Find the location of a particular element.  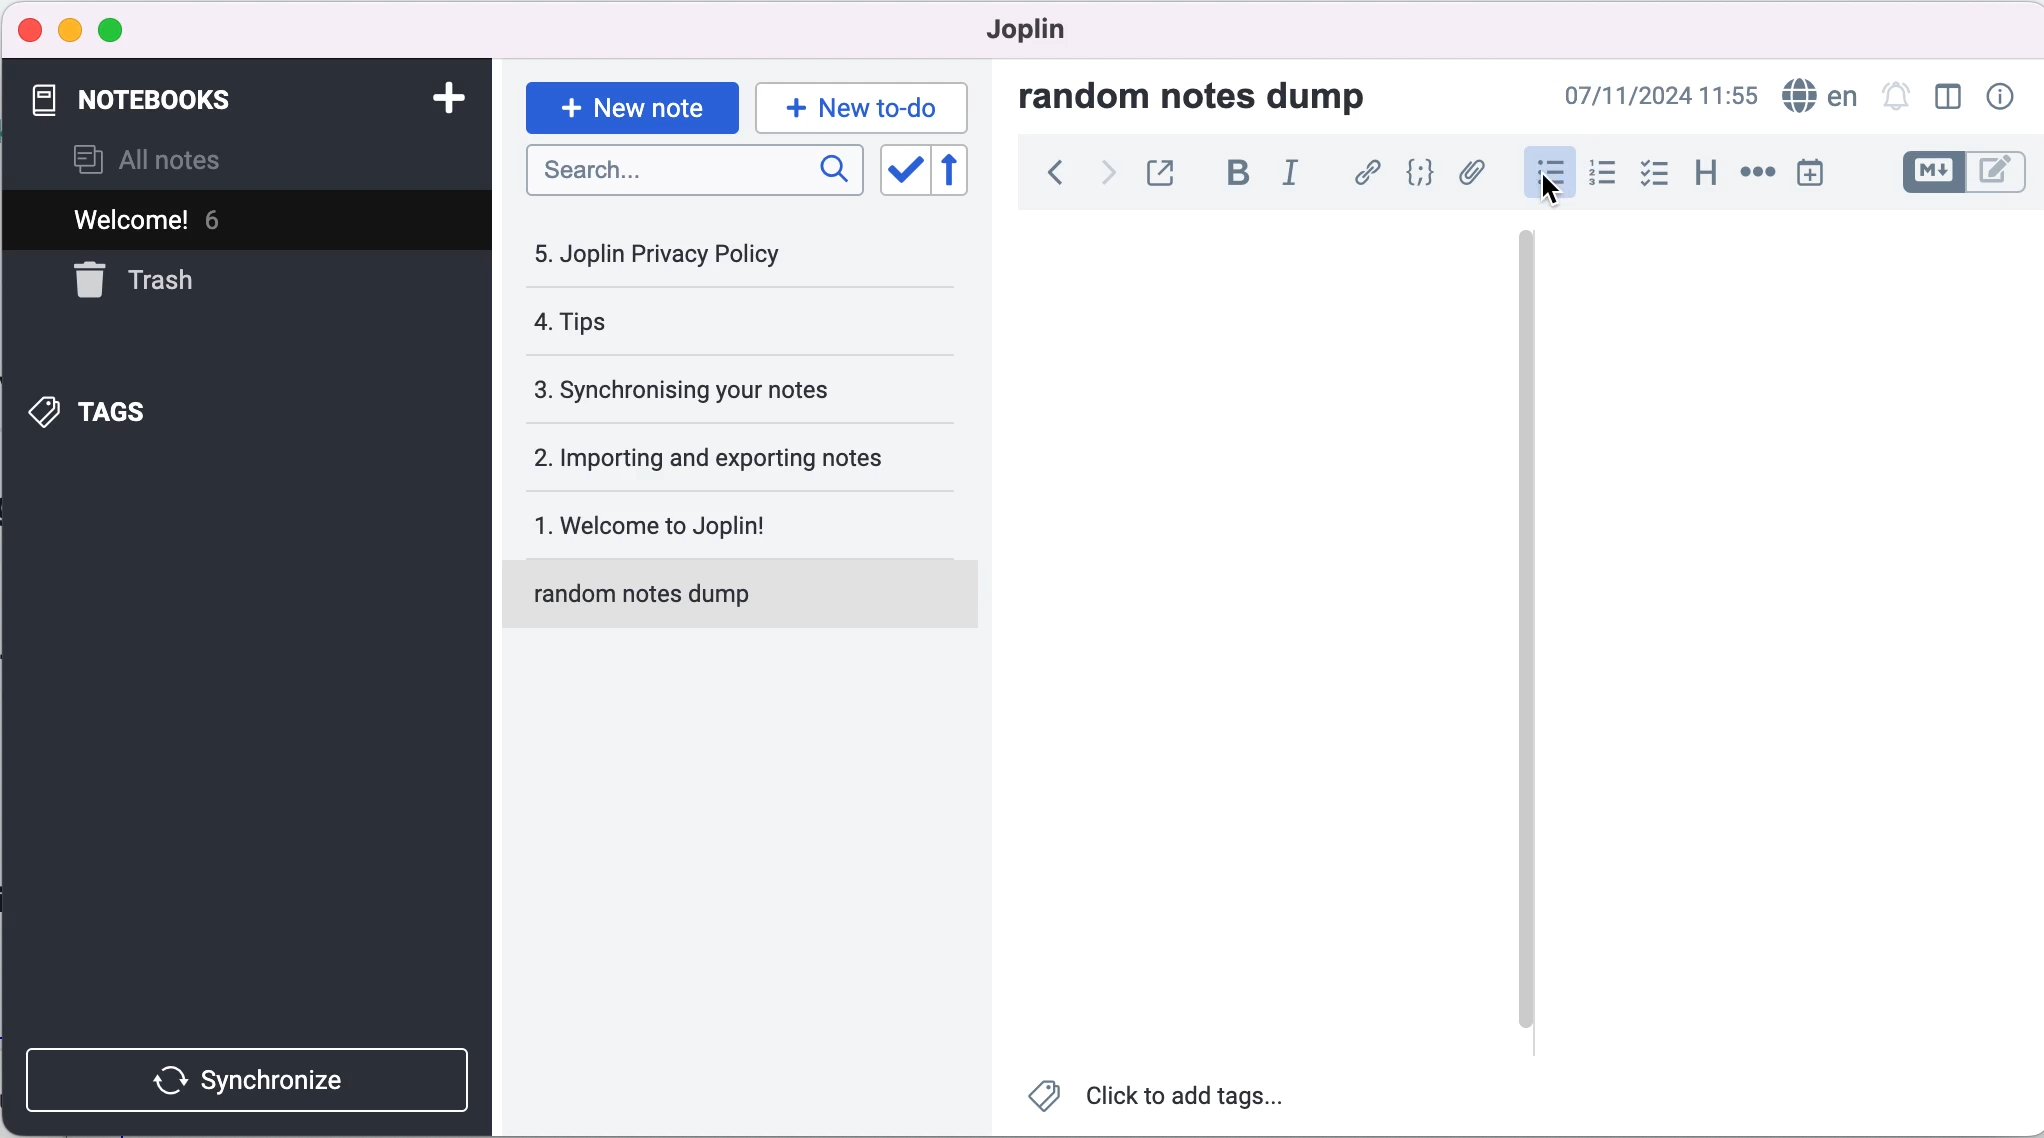

tags is located at coordinates (148, 411).